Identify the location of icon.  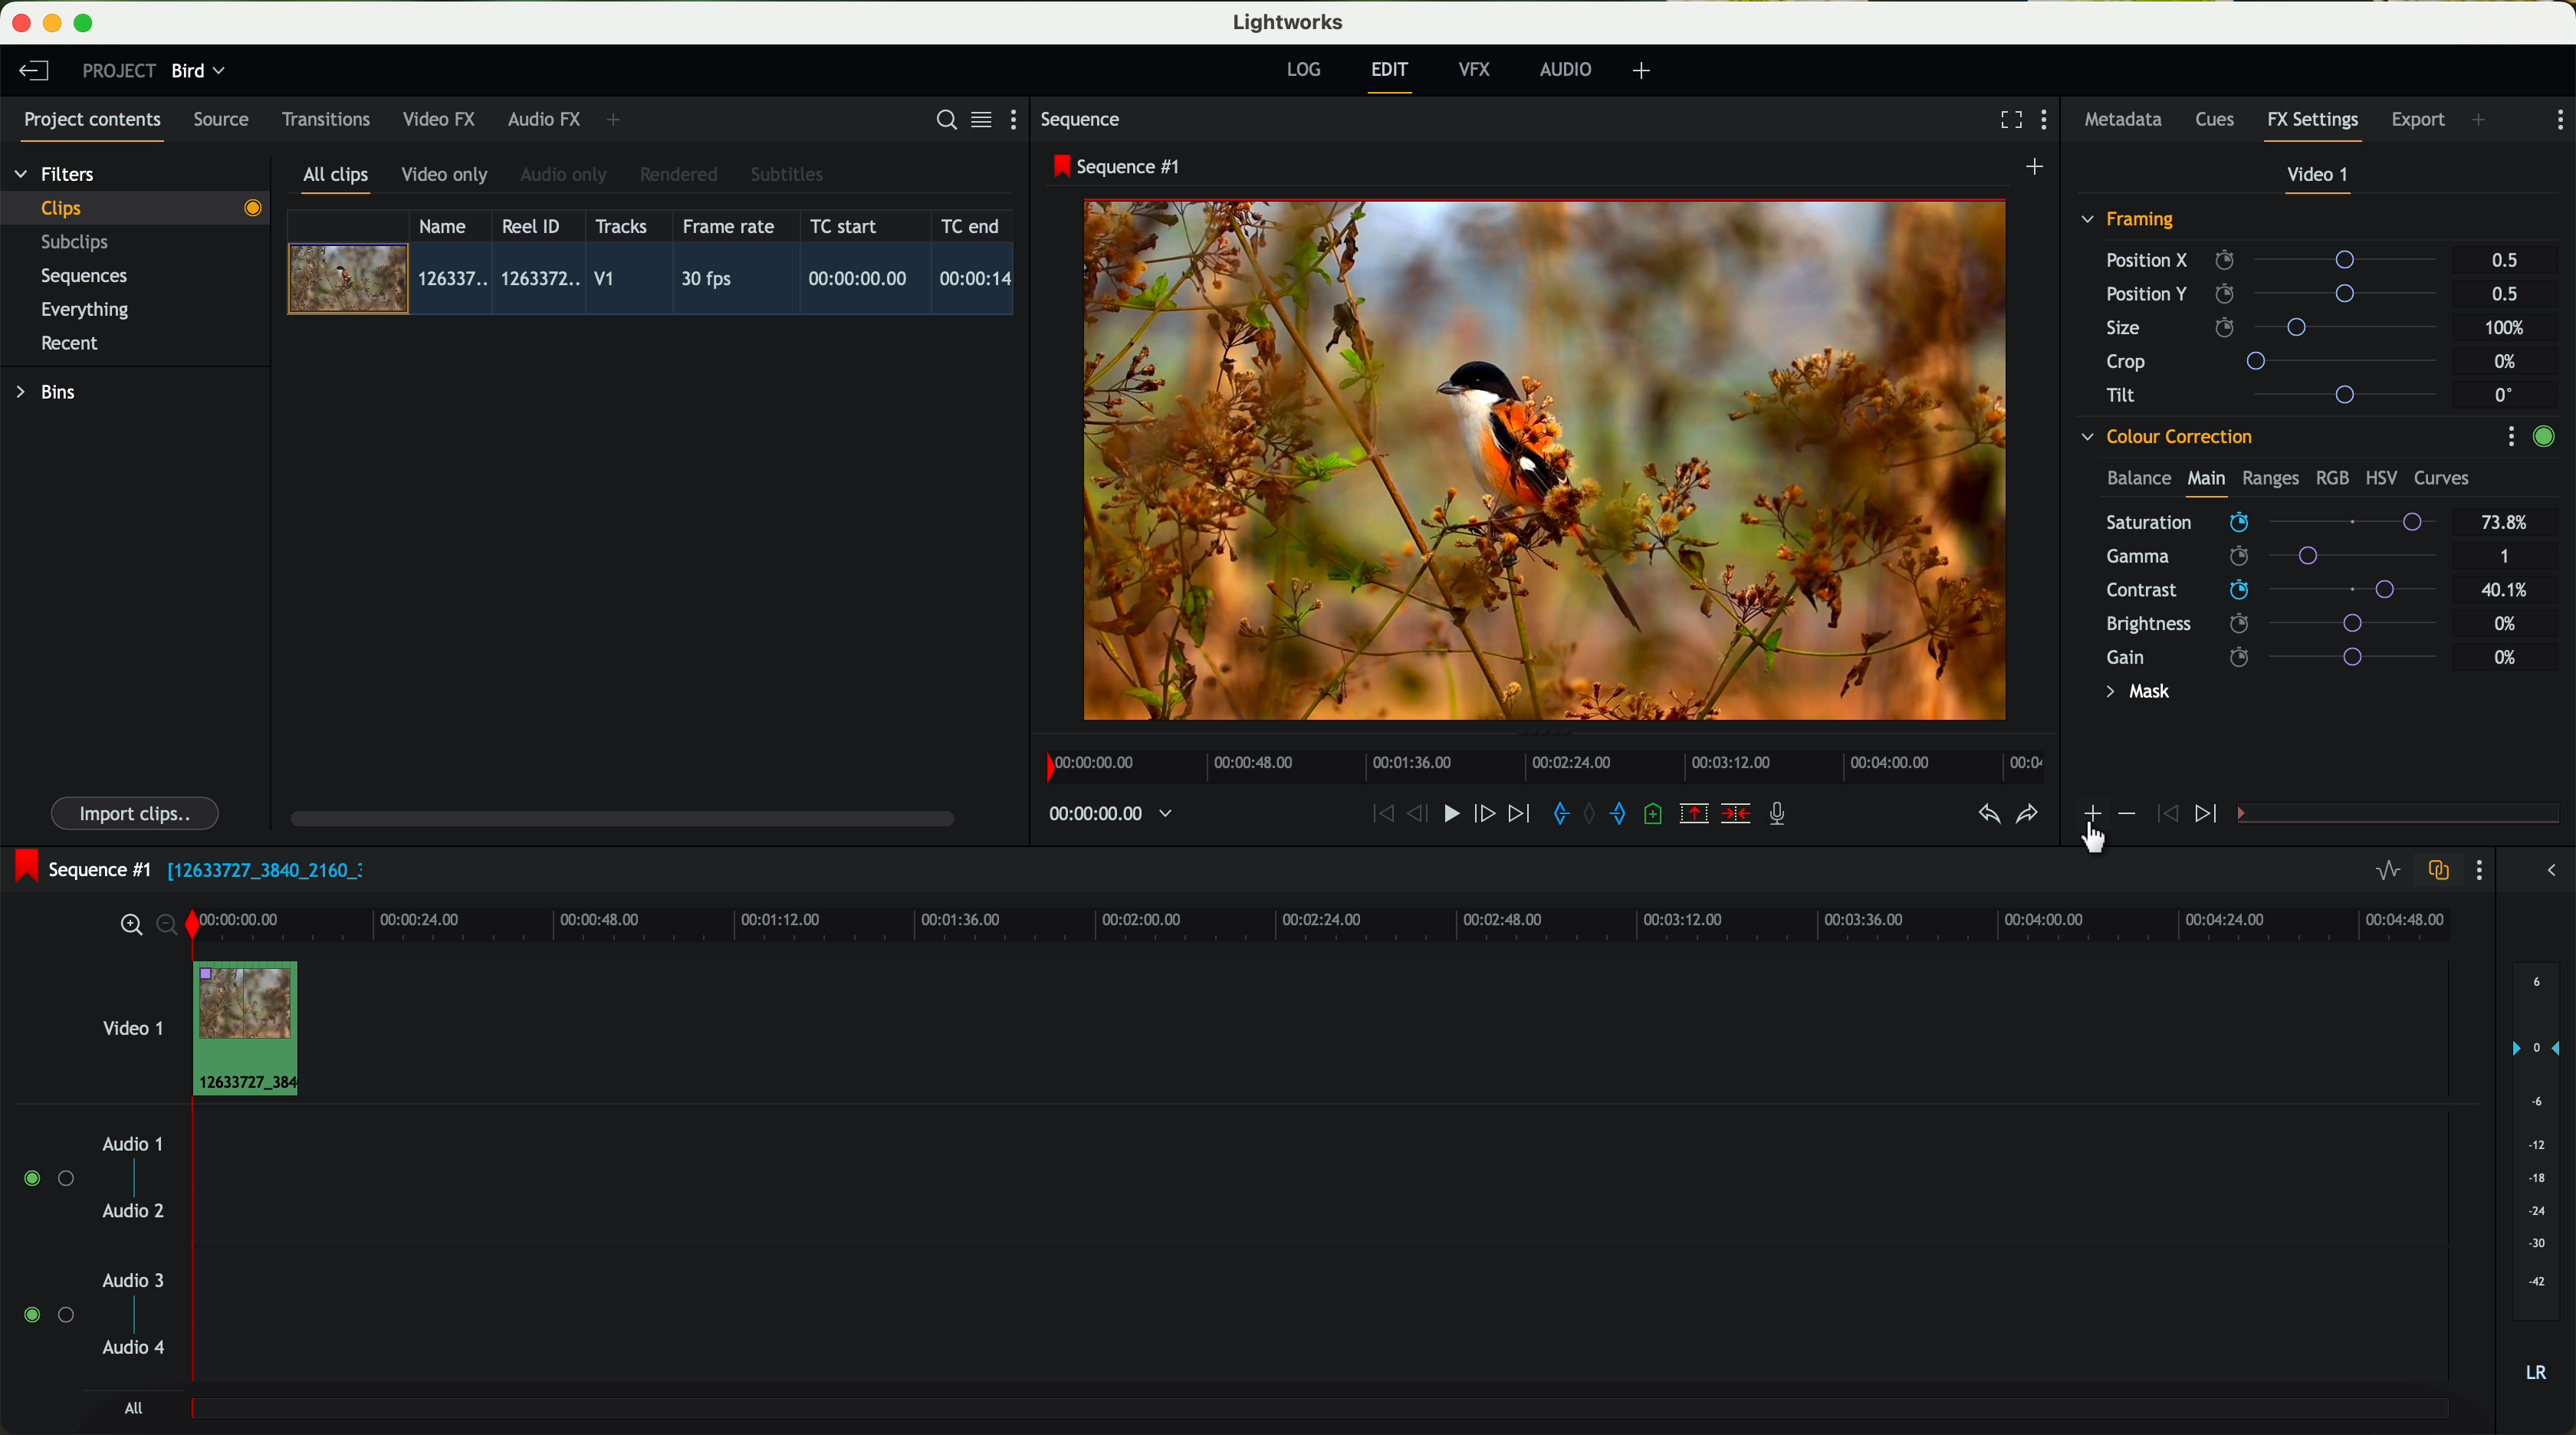
(2125, 814).